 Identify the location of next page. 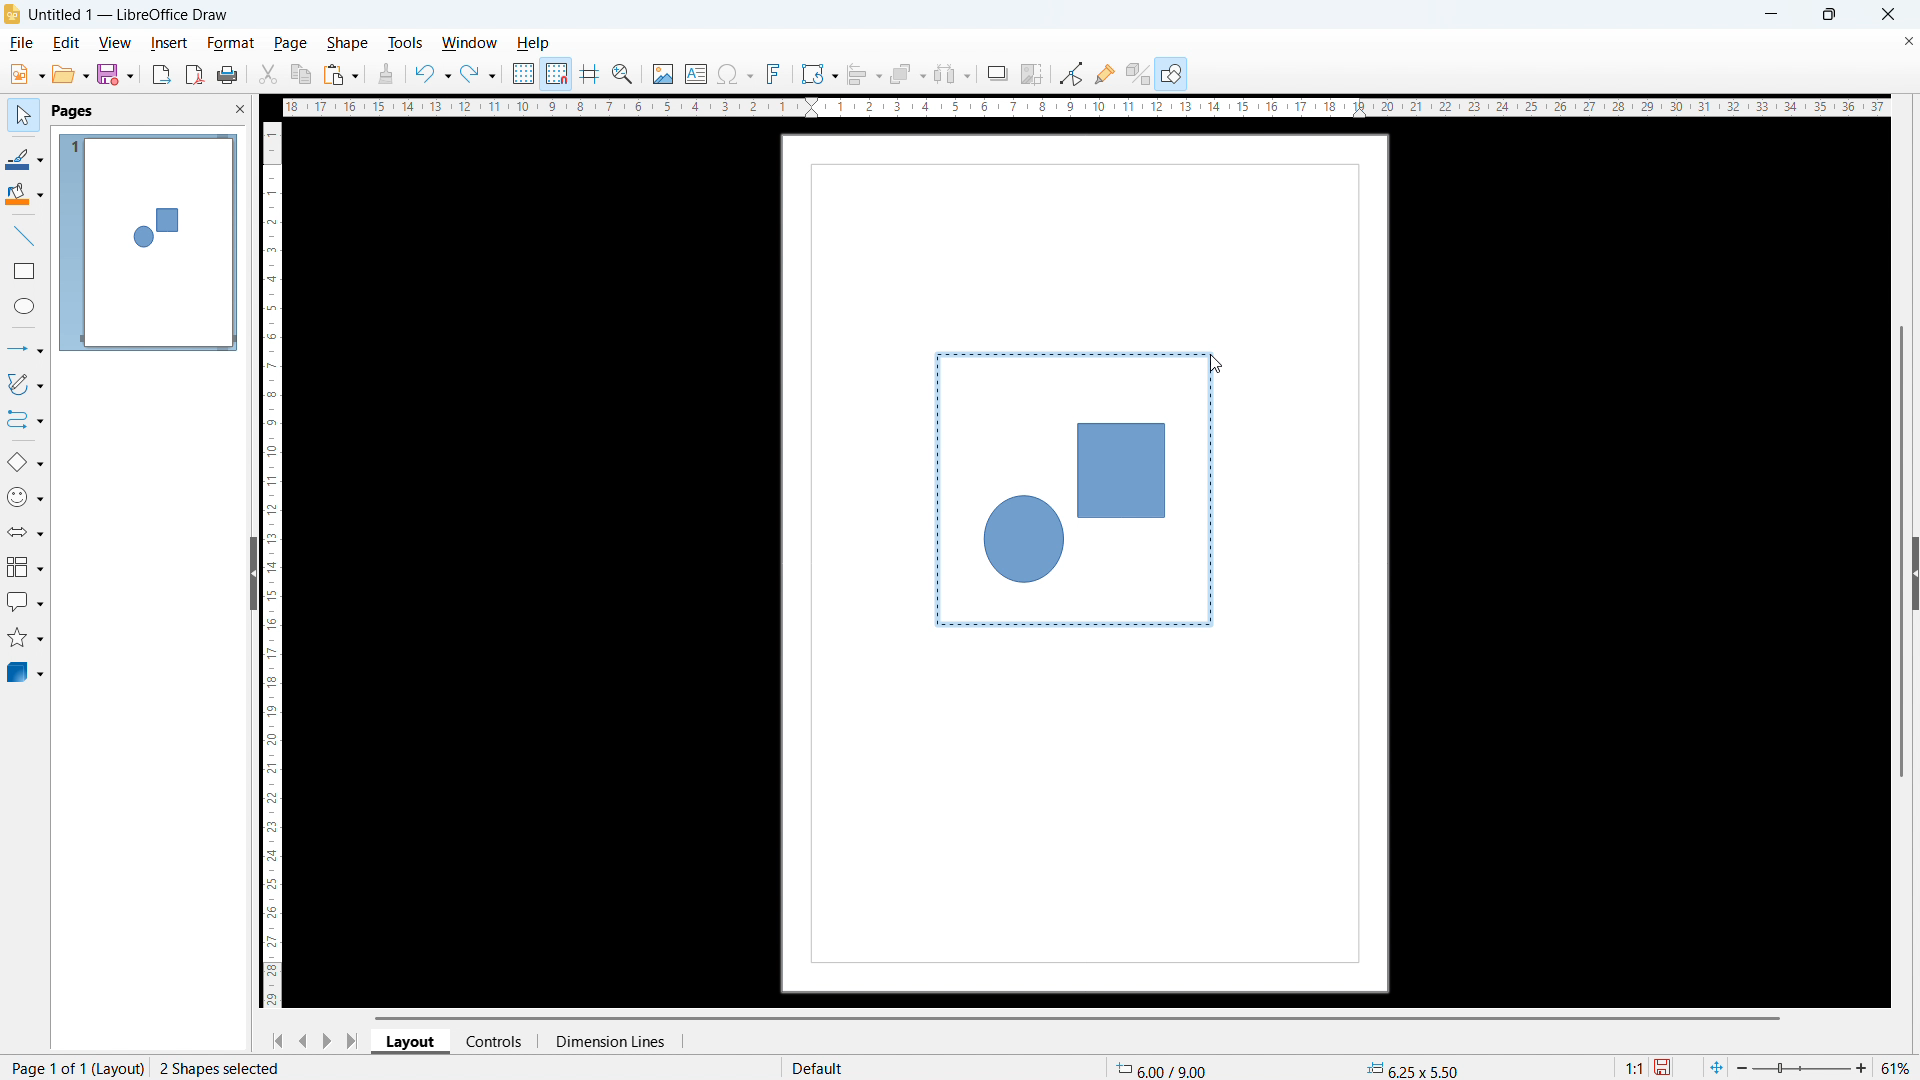
(329, 1040).